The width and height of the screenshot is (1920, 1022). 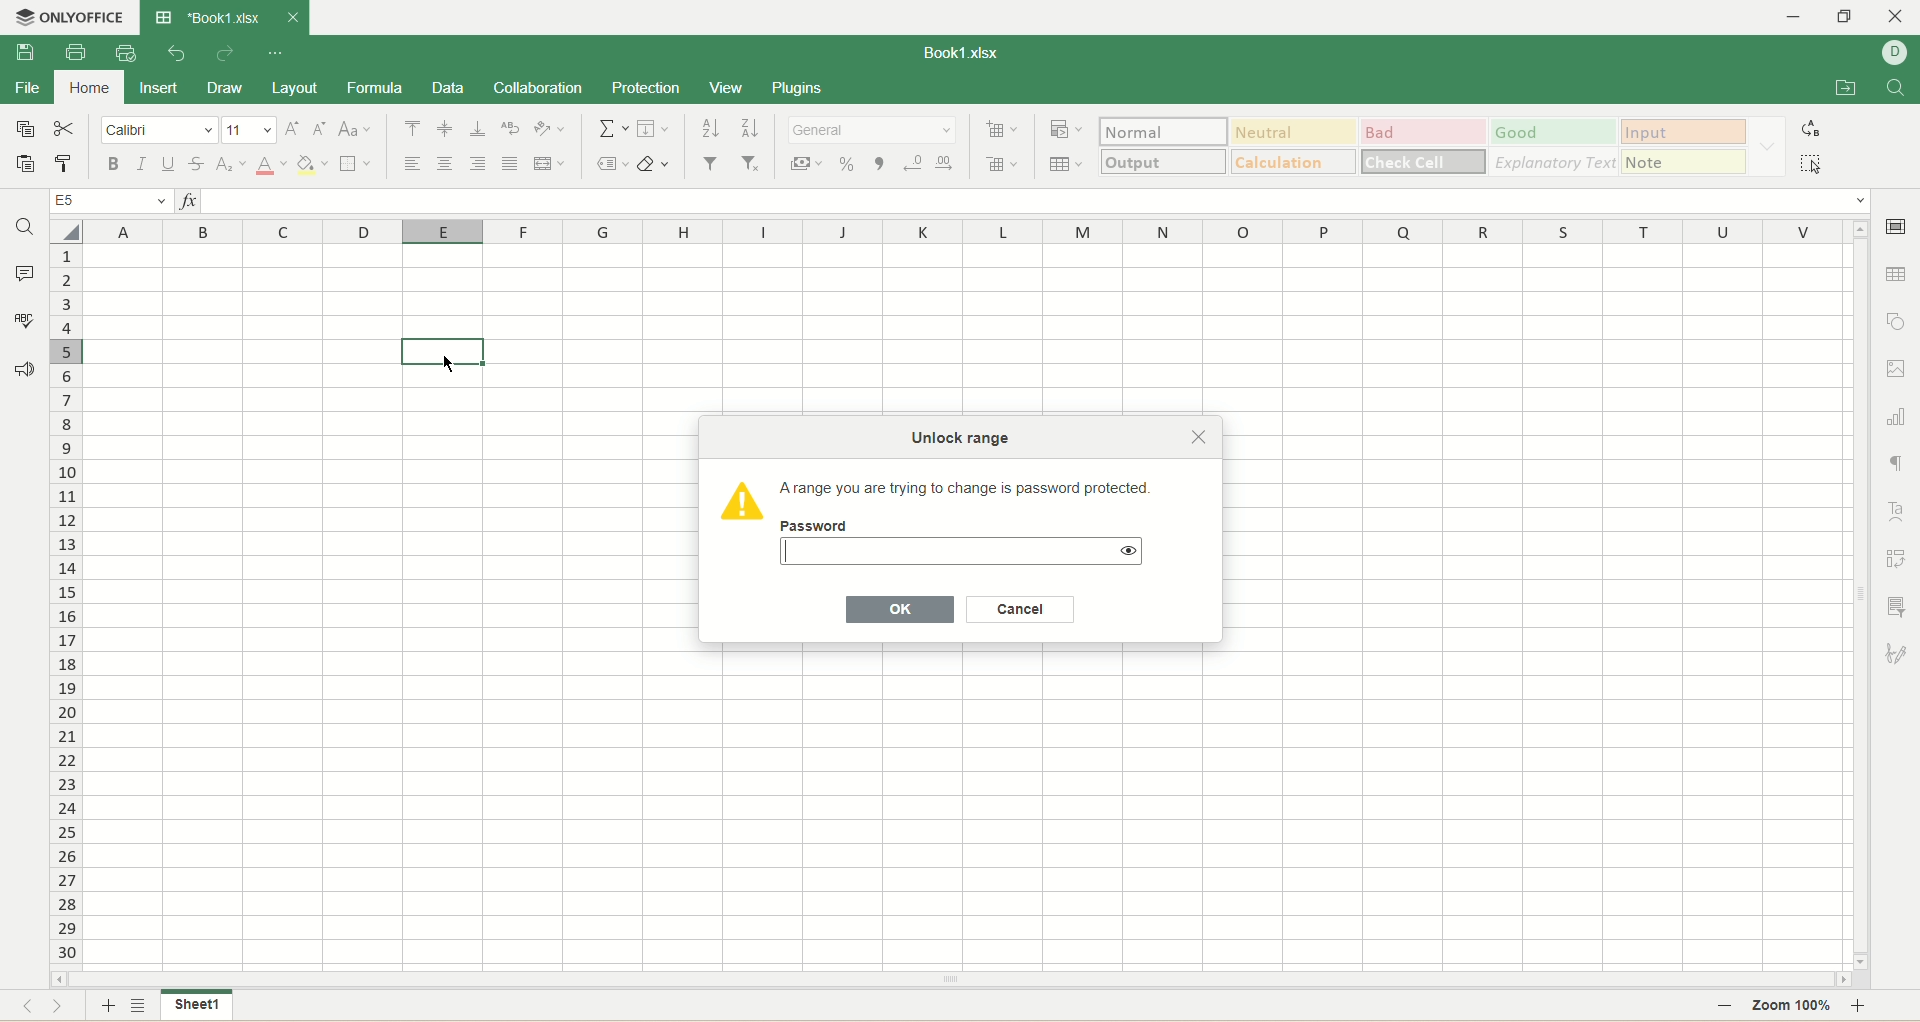 I want to click on object settings, so click(x=1898, y=322).